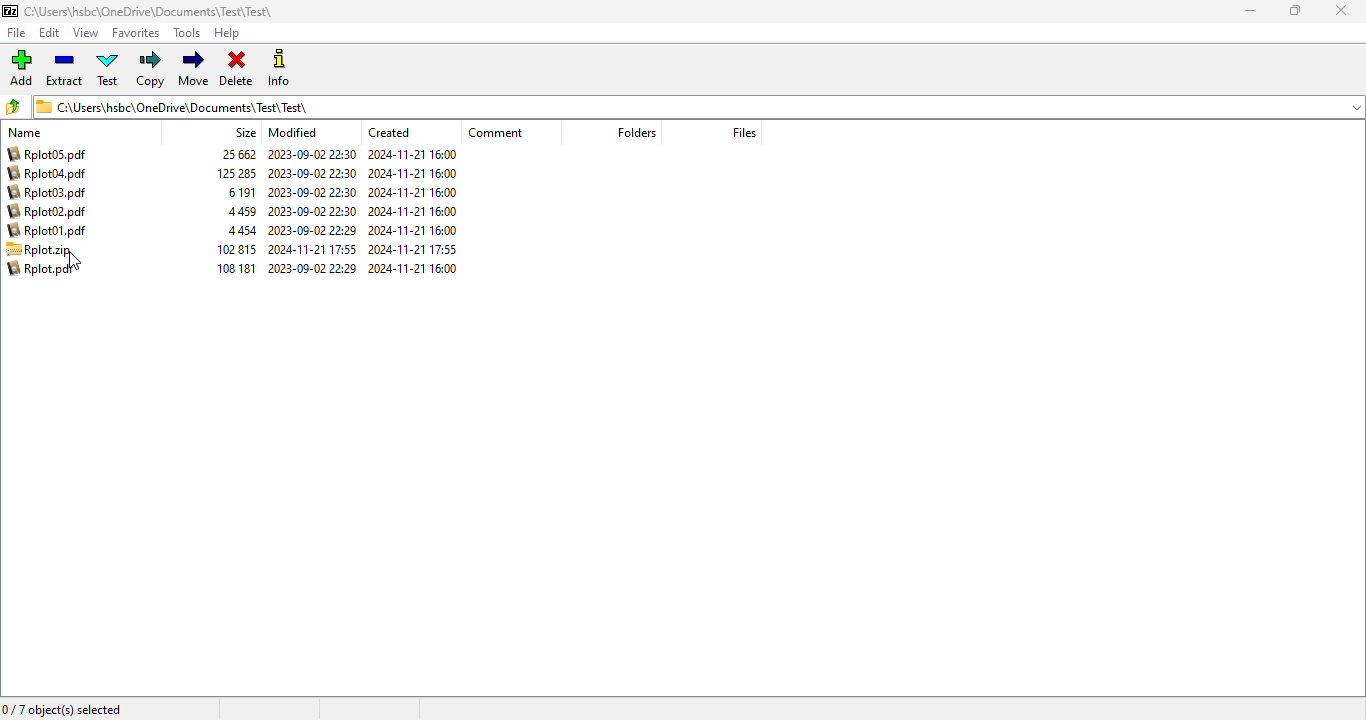  What do you see at coordinates (74, 260) in the screenshot?
I see `cursor` at bounding box center [74, 260].